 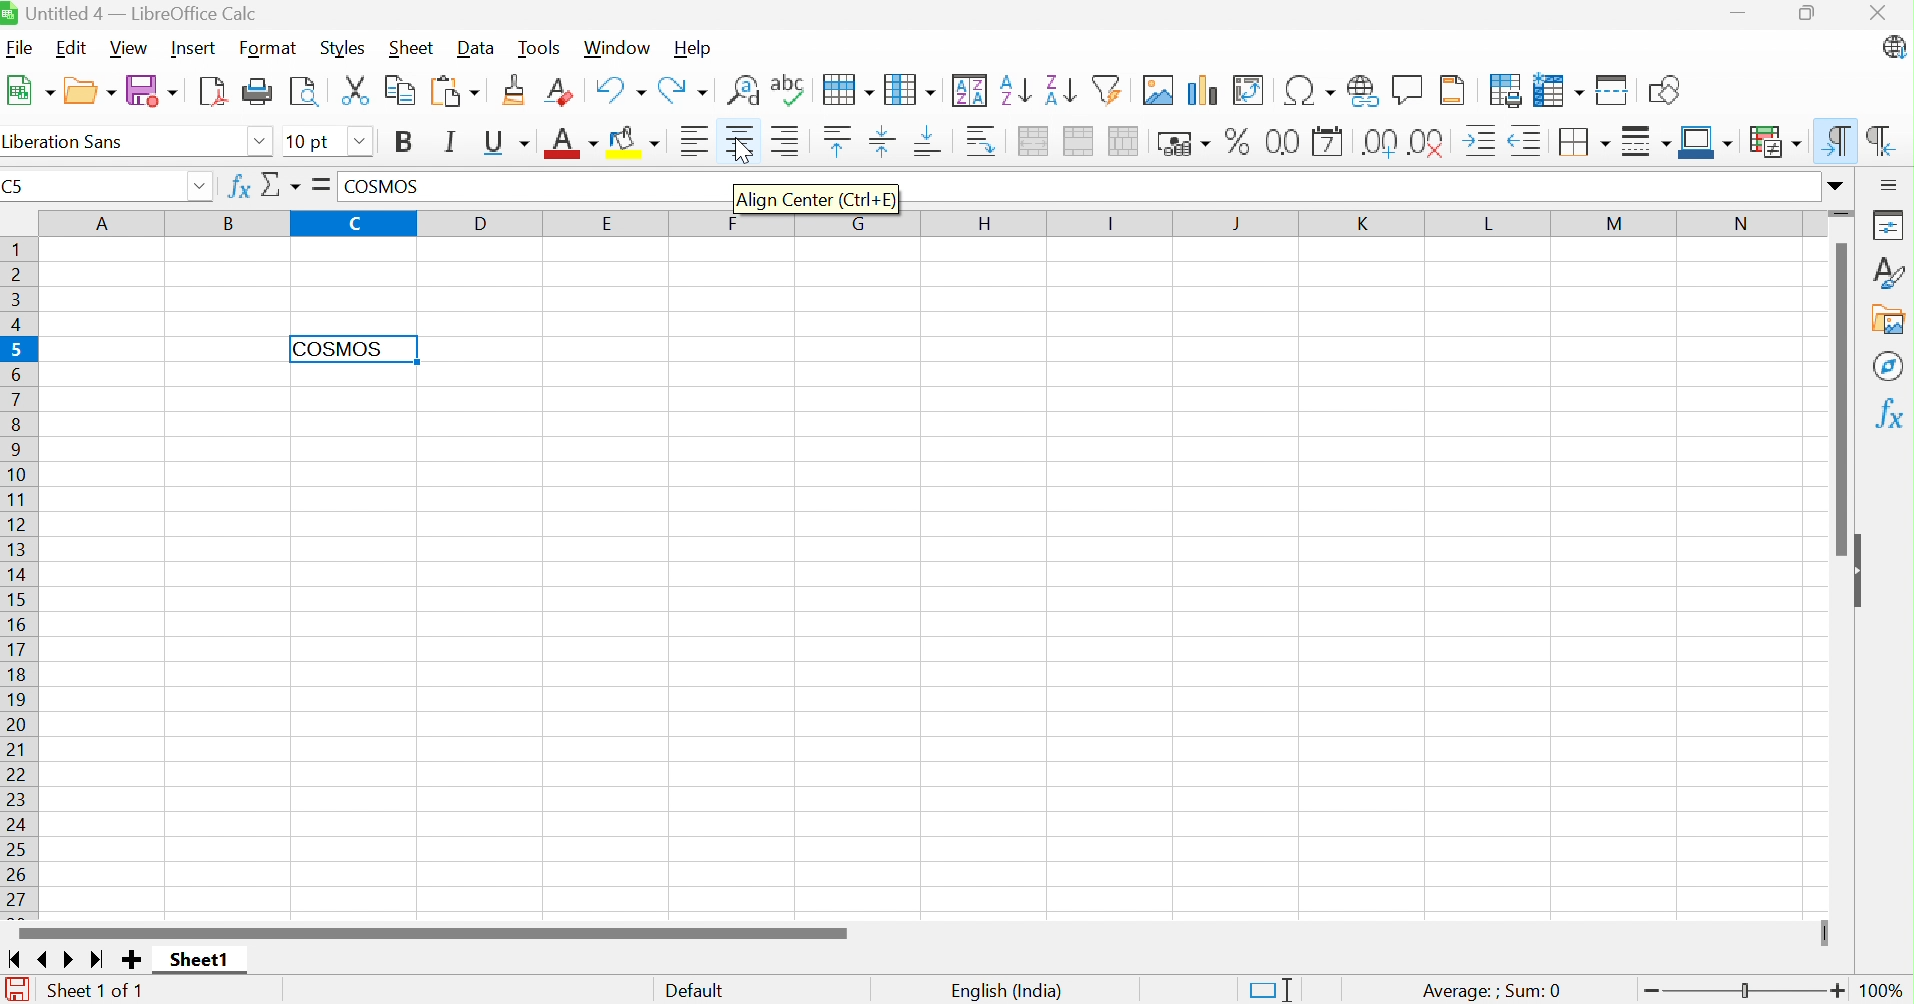 I want to click on Format as Percent, so click(x=1239, y=141).